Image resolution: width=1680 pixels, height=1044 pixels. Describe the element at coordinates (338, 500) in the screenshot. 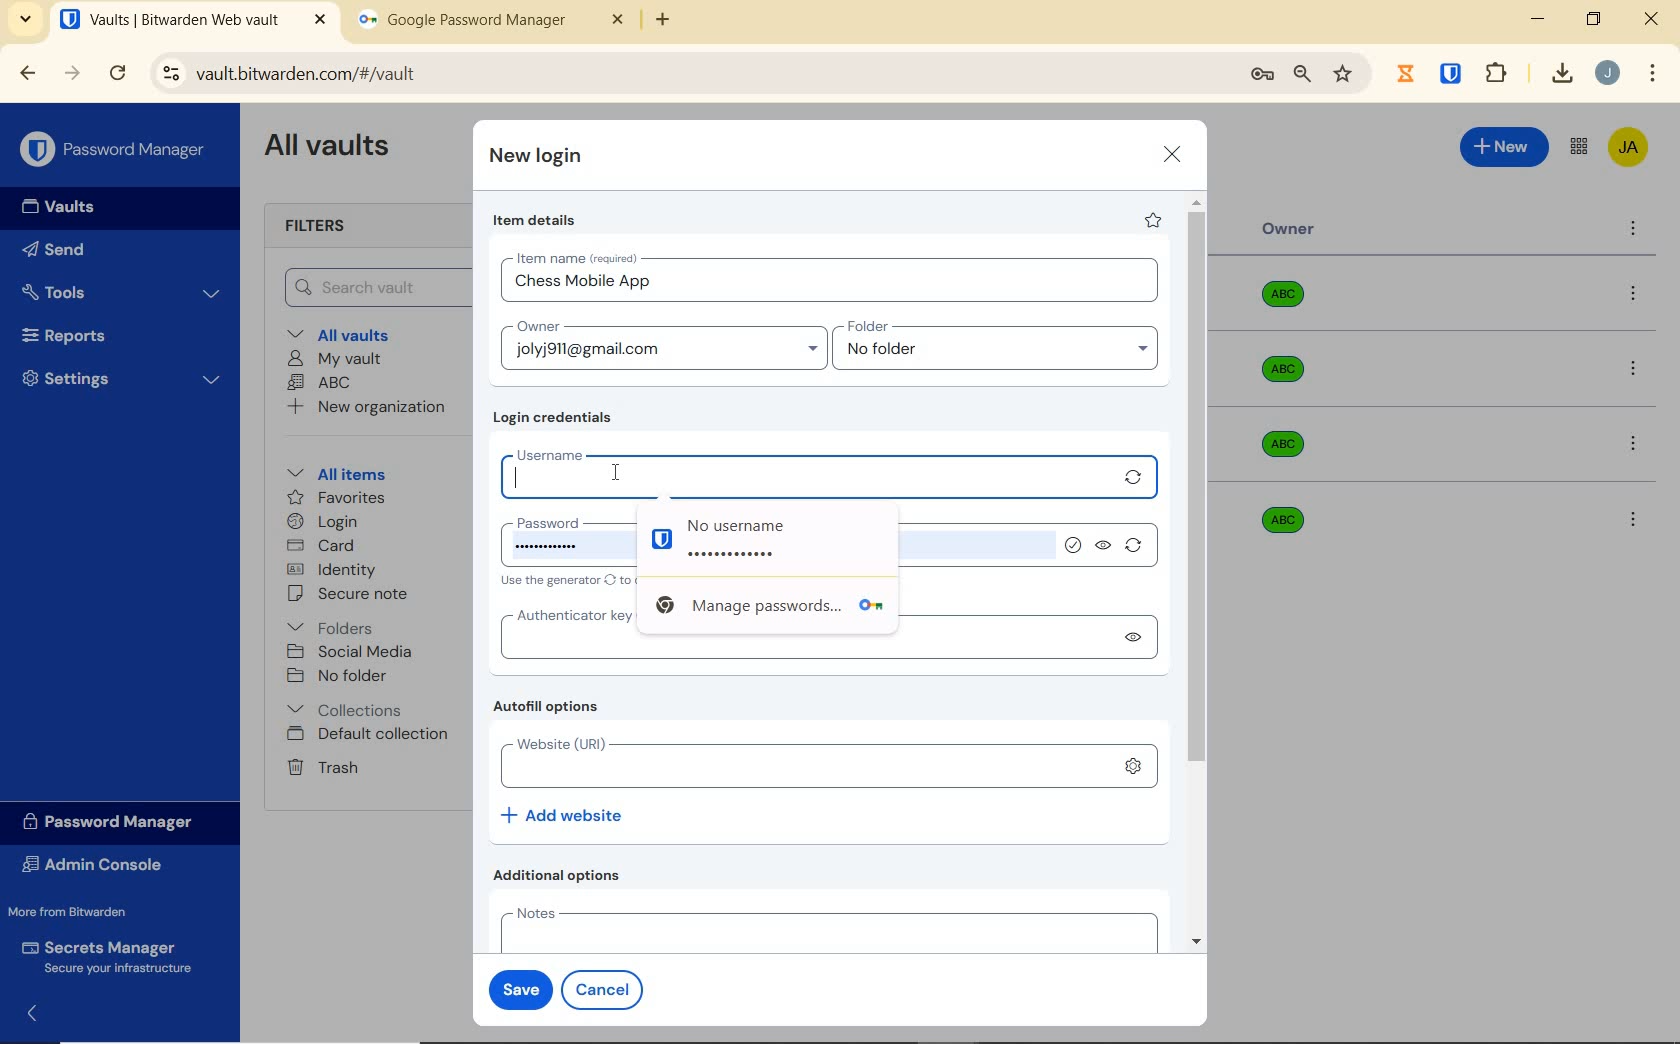

I see `favorites` at that location.